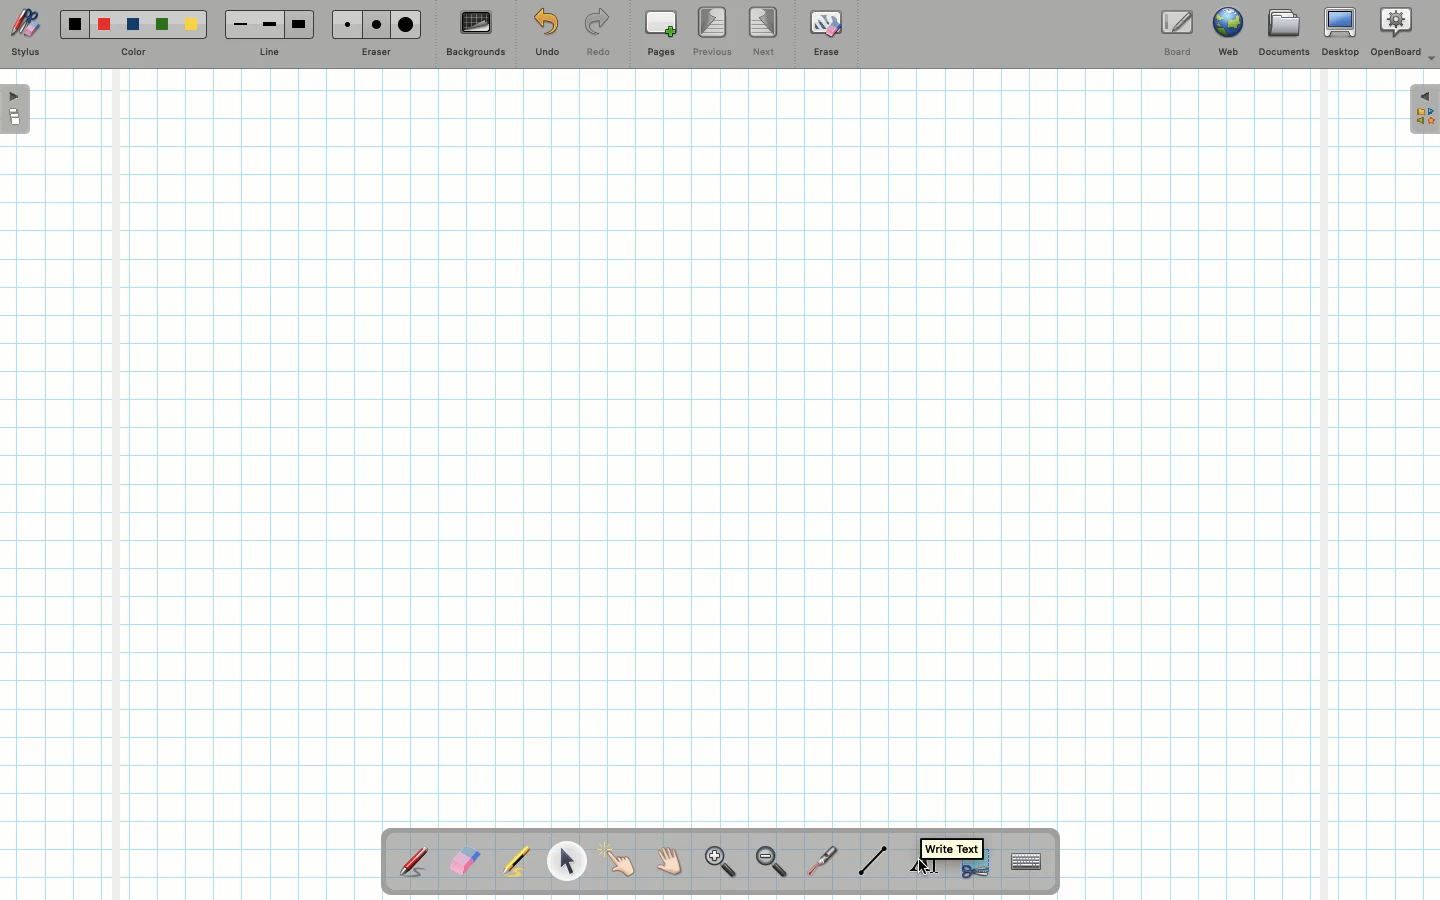  I want to click on Zoom in, so click(715, 864).